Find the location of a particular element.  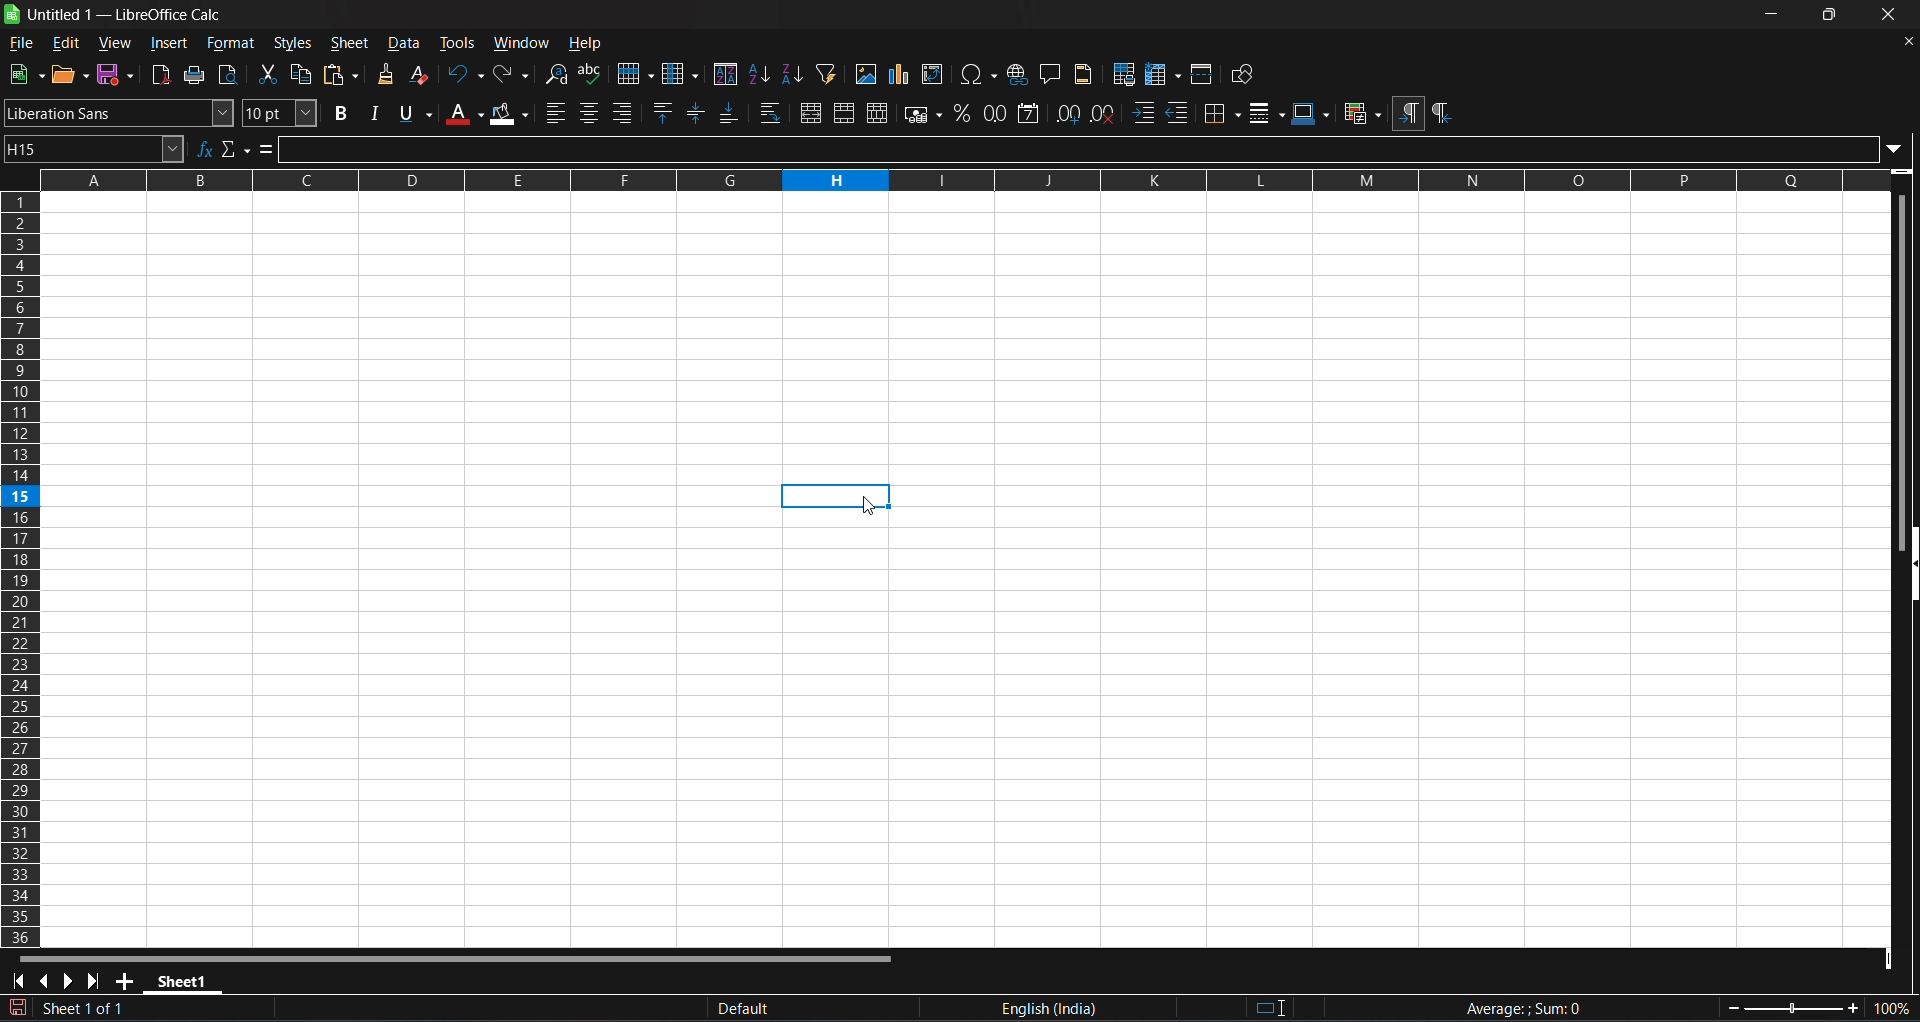

insert or edit pivot table is located at coordinates (932, 75).